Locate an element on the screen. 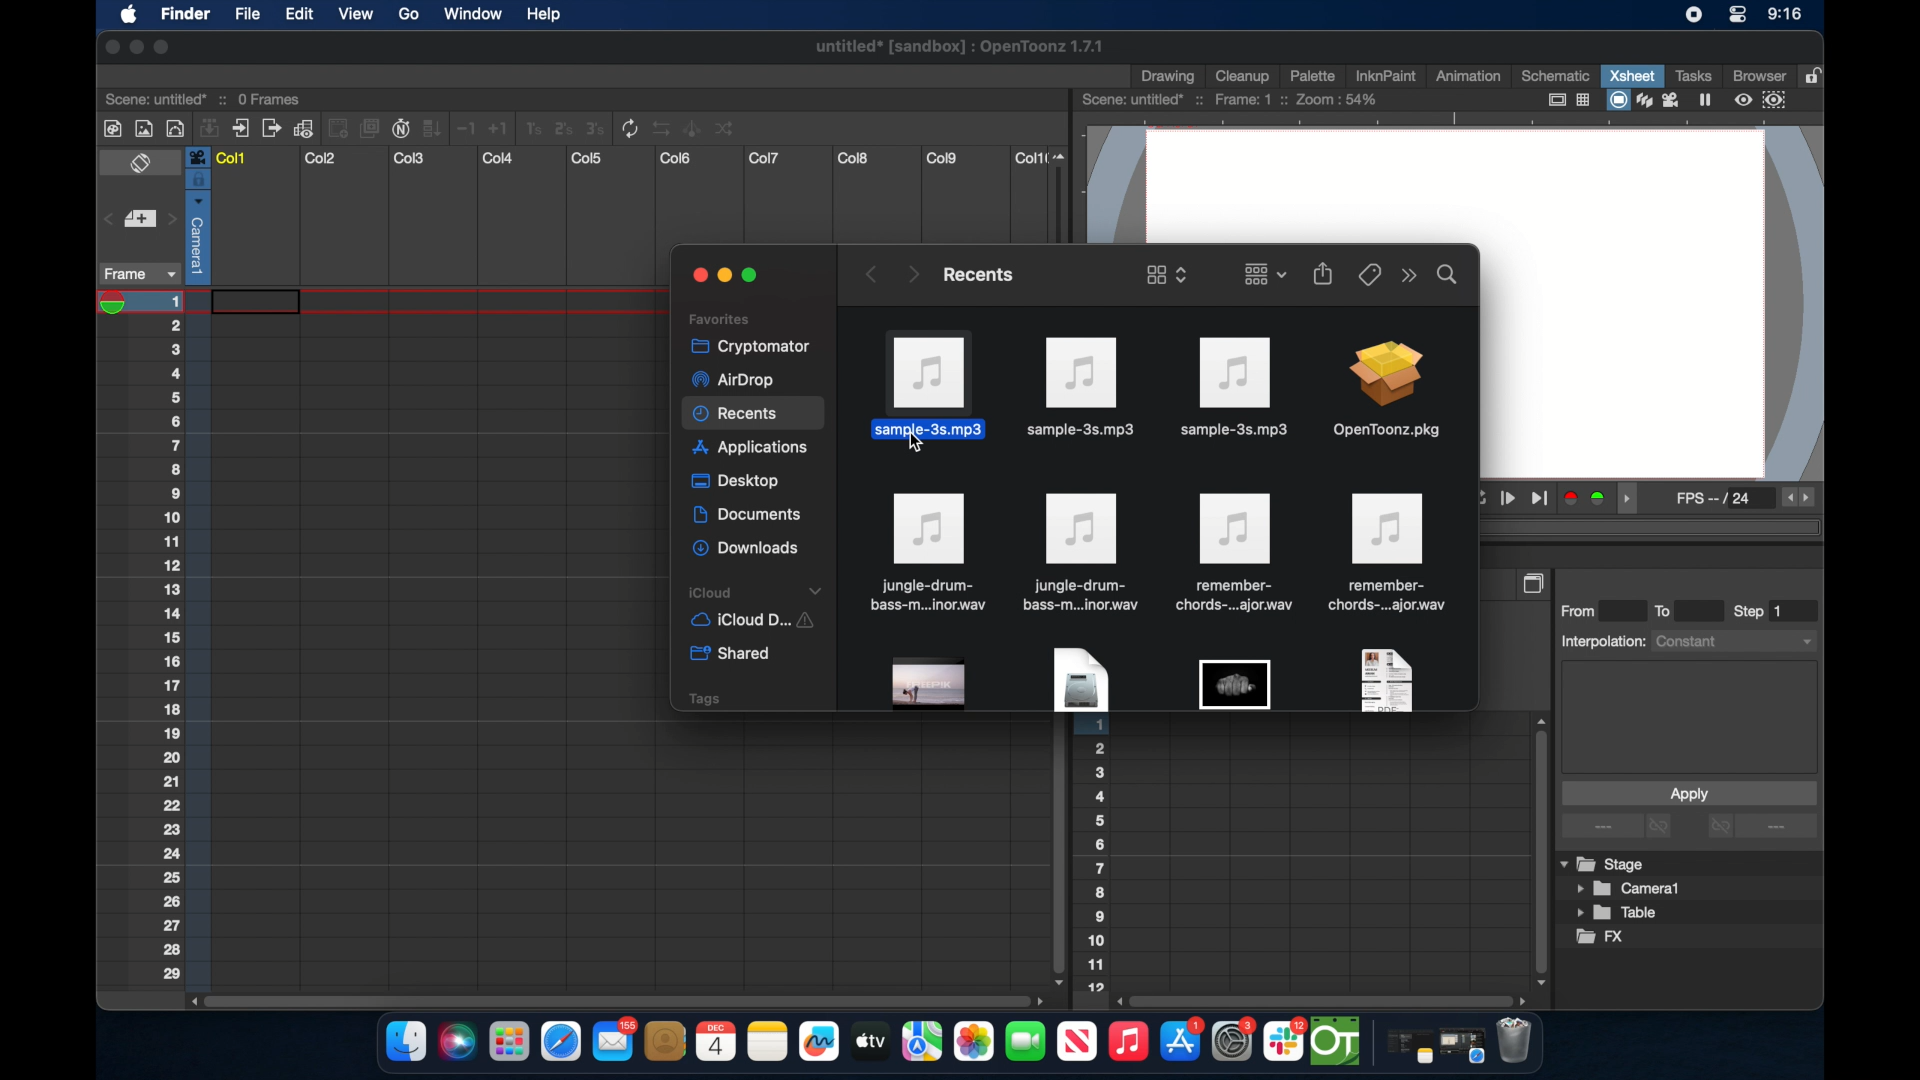 This screenshot has width=1920, height=1080. from is located at coordinates (1583, 610).